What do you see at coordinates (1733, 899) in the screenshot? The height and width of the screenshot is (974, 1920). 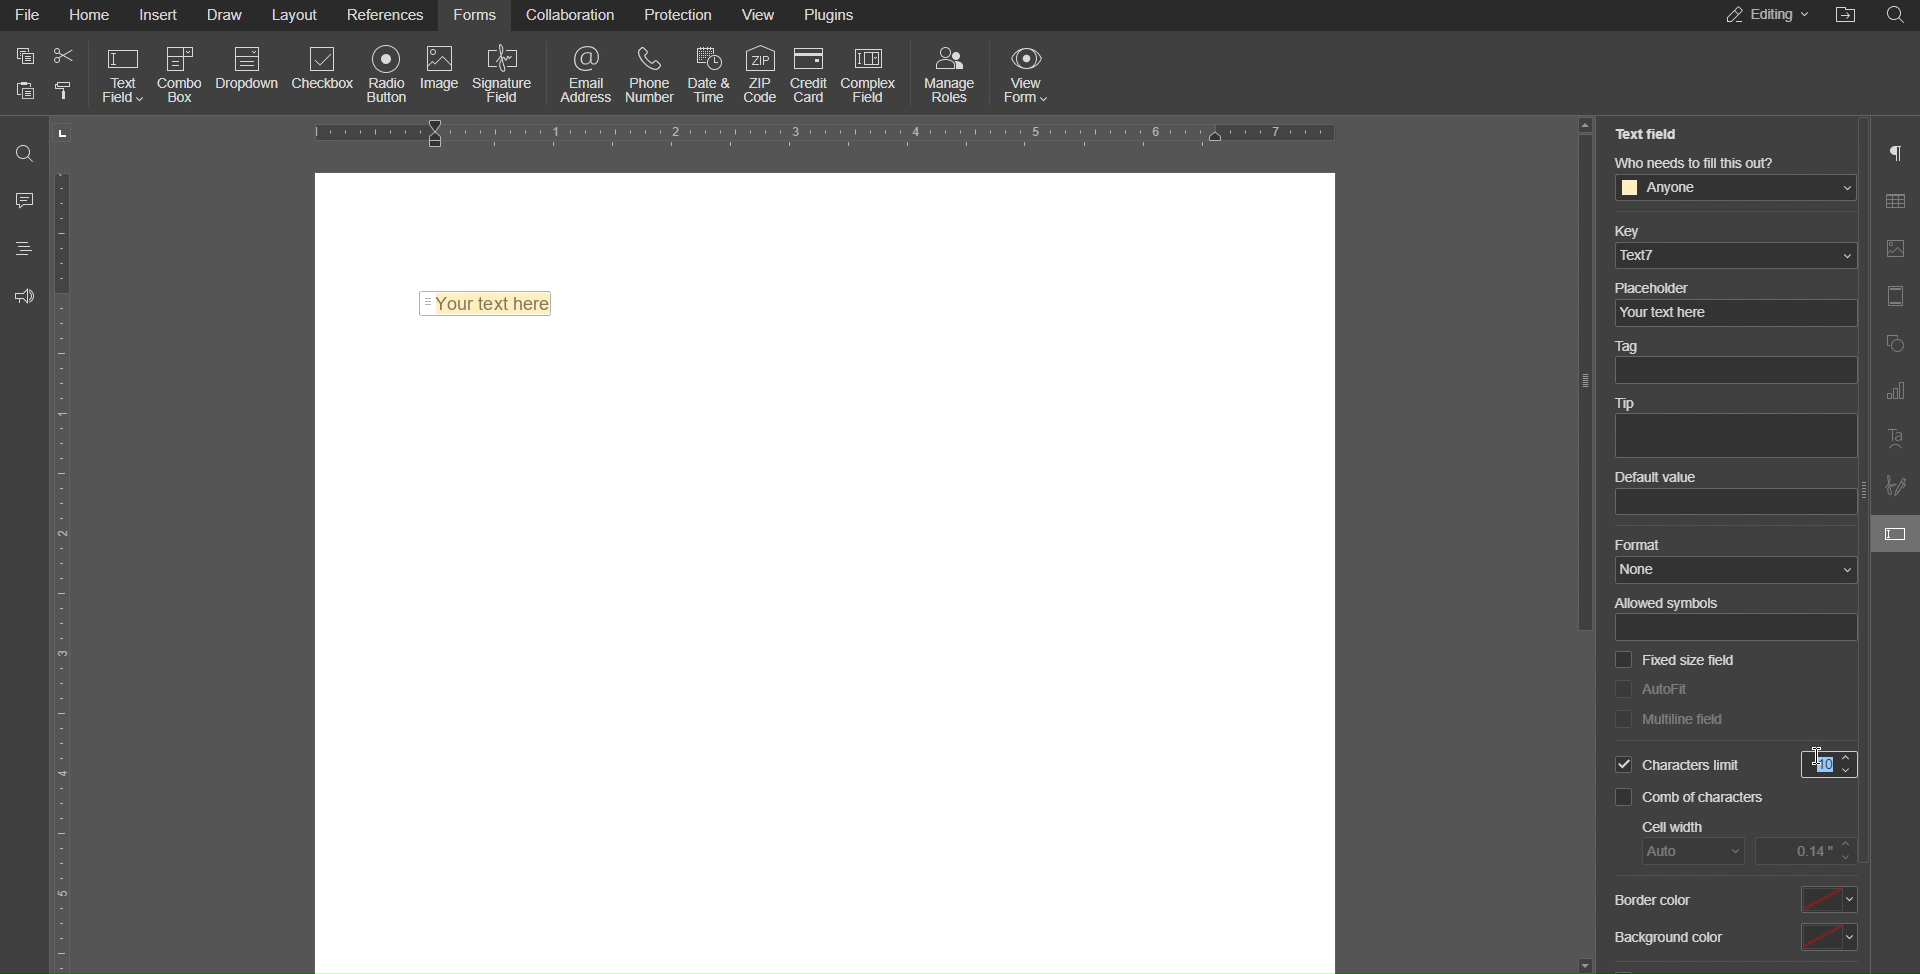 I see `Border color` at bounding box center [1733, 899].